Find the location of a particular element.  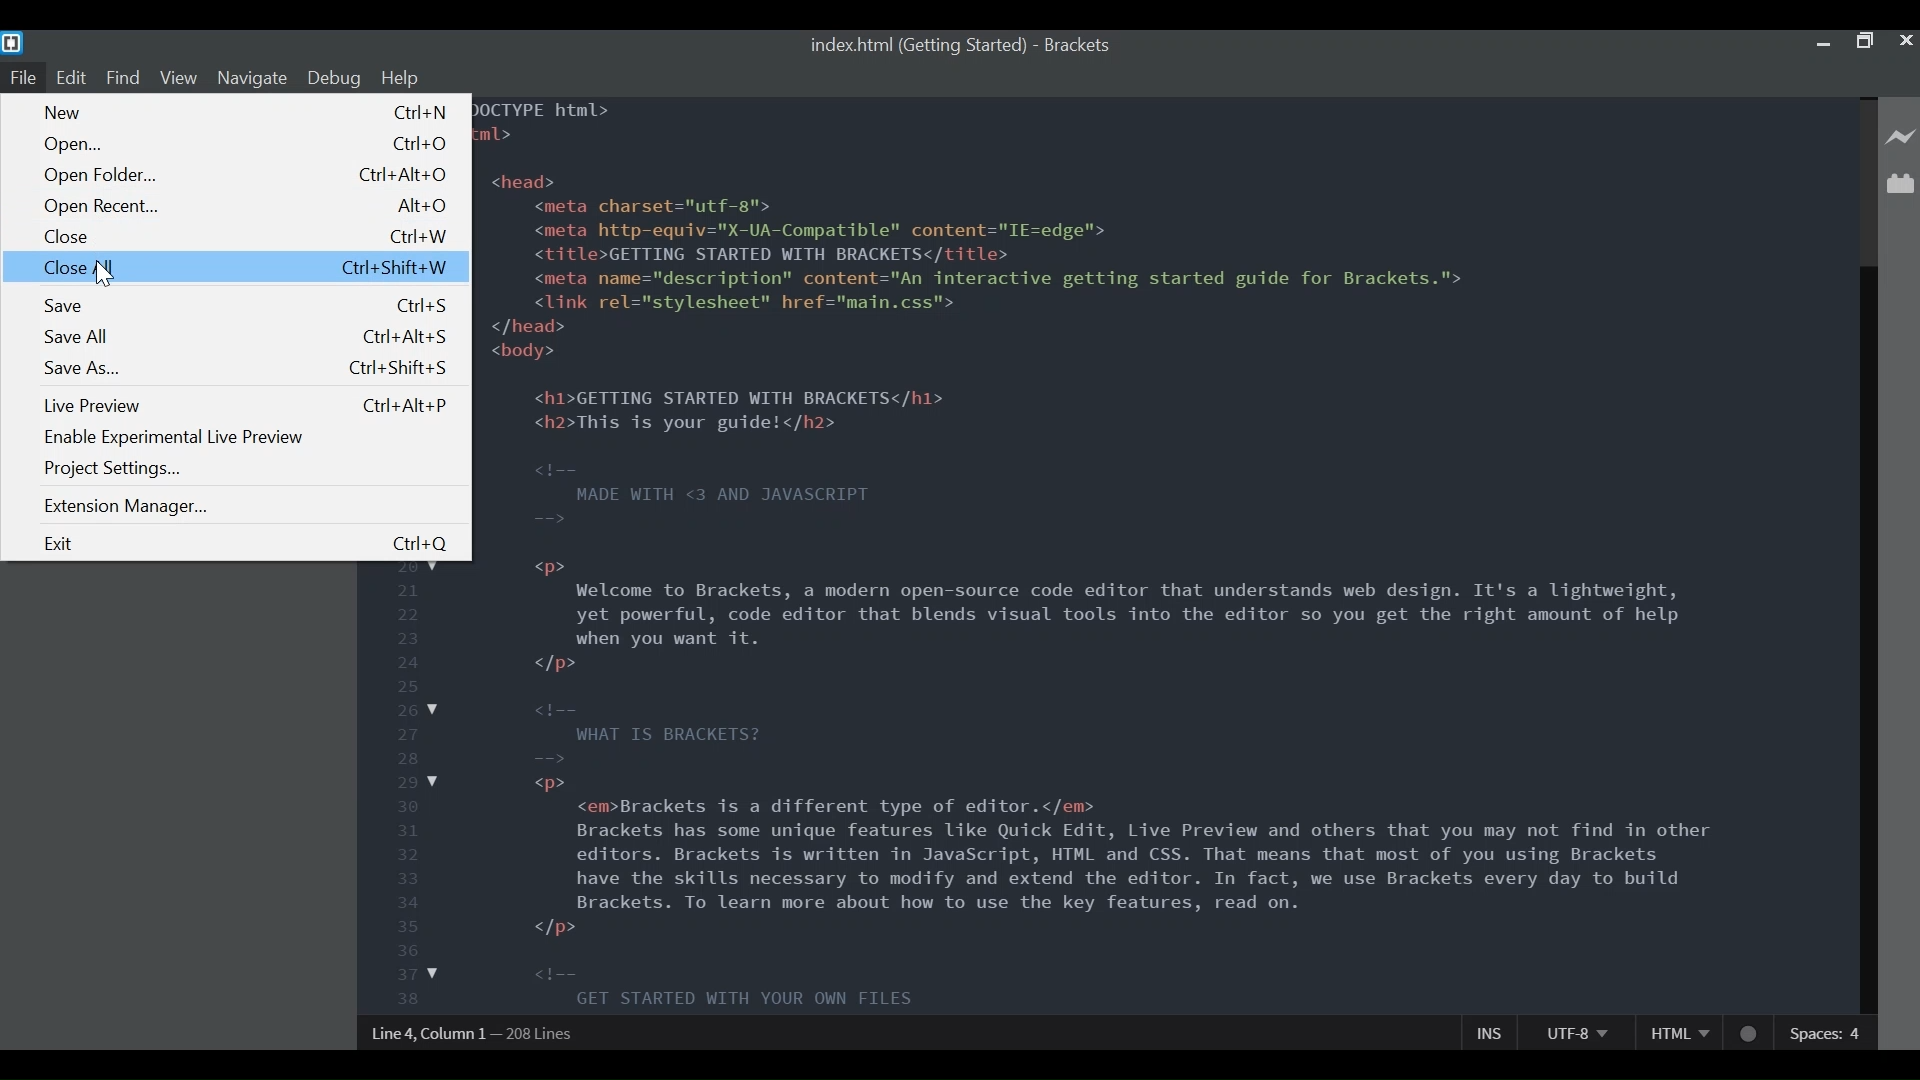

Close All is located at coordinates (236, 267).